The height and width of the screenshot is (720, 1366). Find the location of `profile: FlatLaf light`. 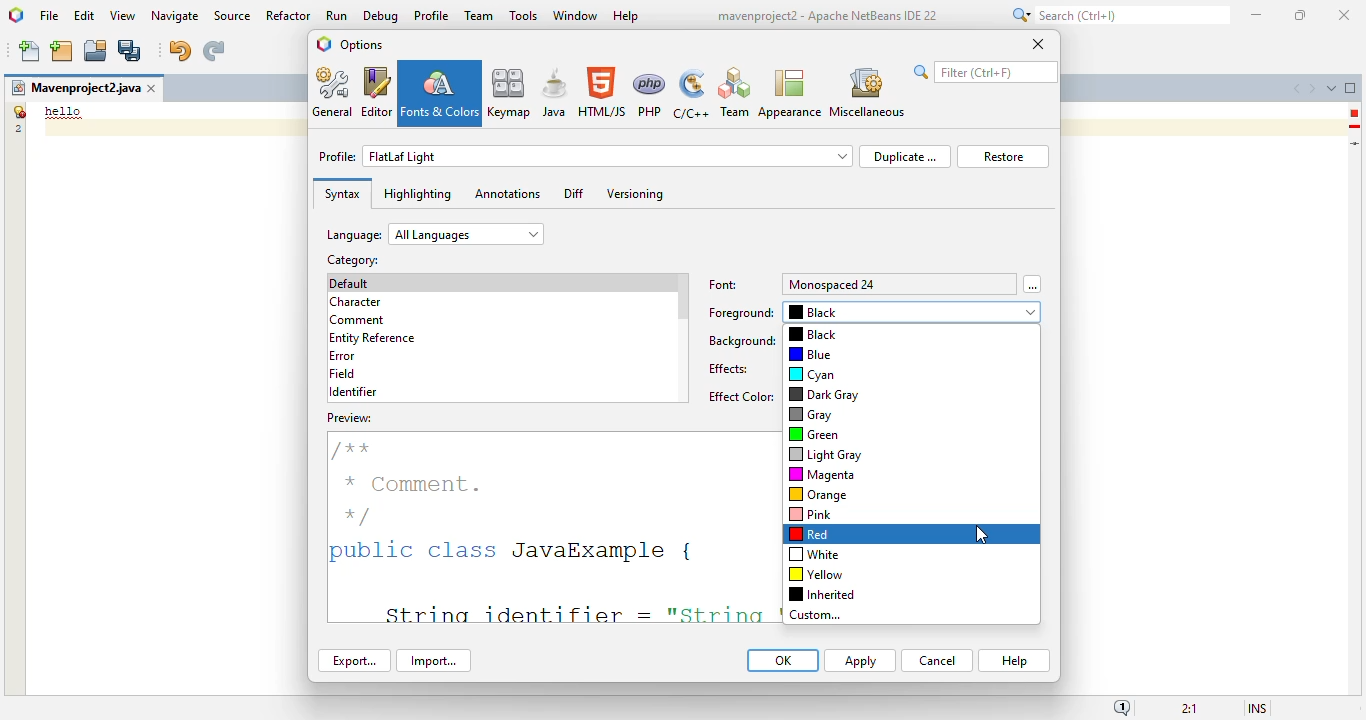

profile: FlatLaf light is located at coordinates (585, 156).